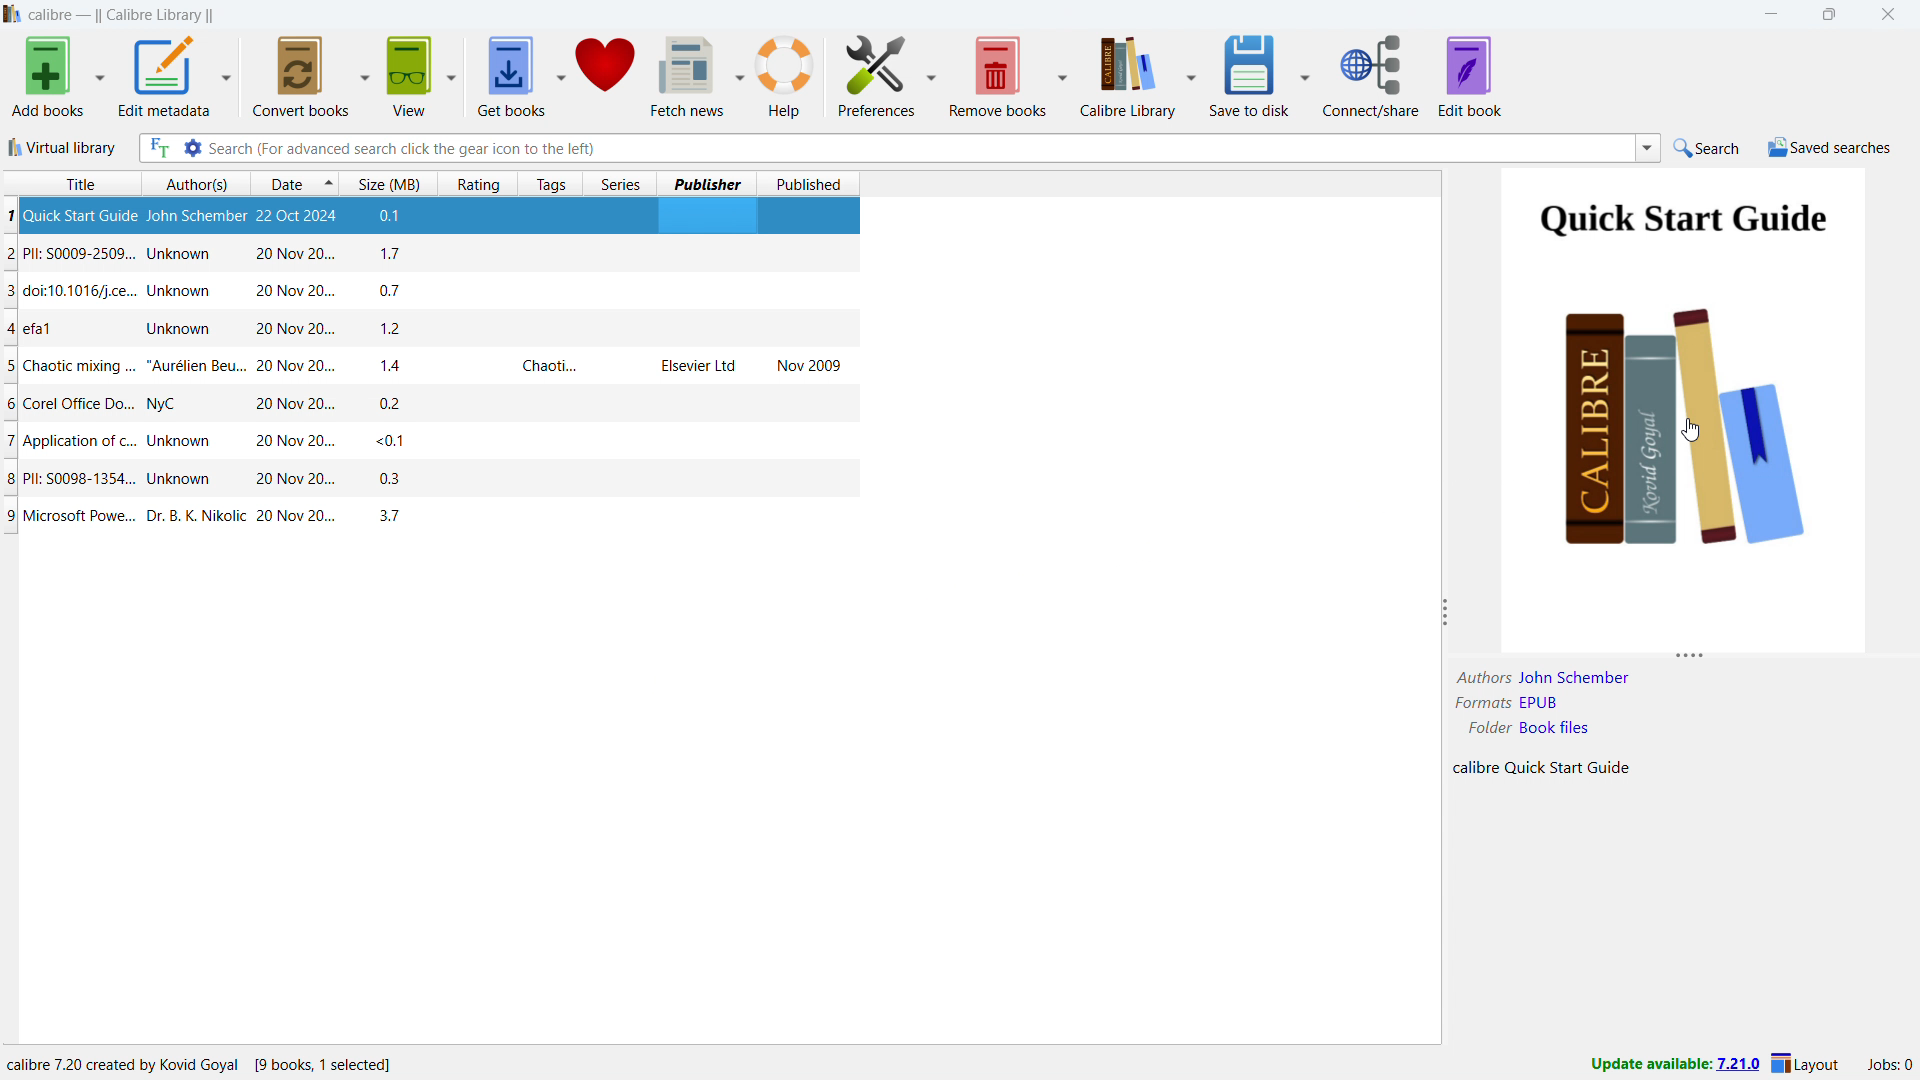 The image size is (1920, 1080). I want to click on save to disk options, so click(1305, 74).